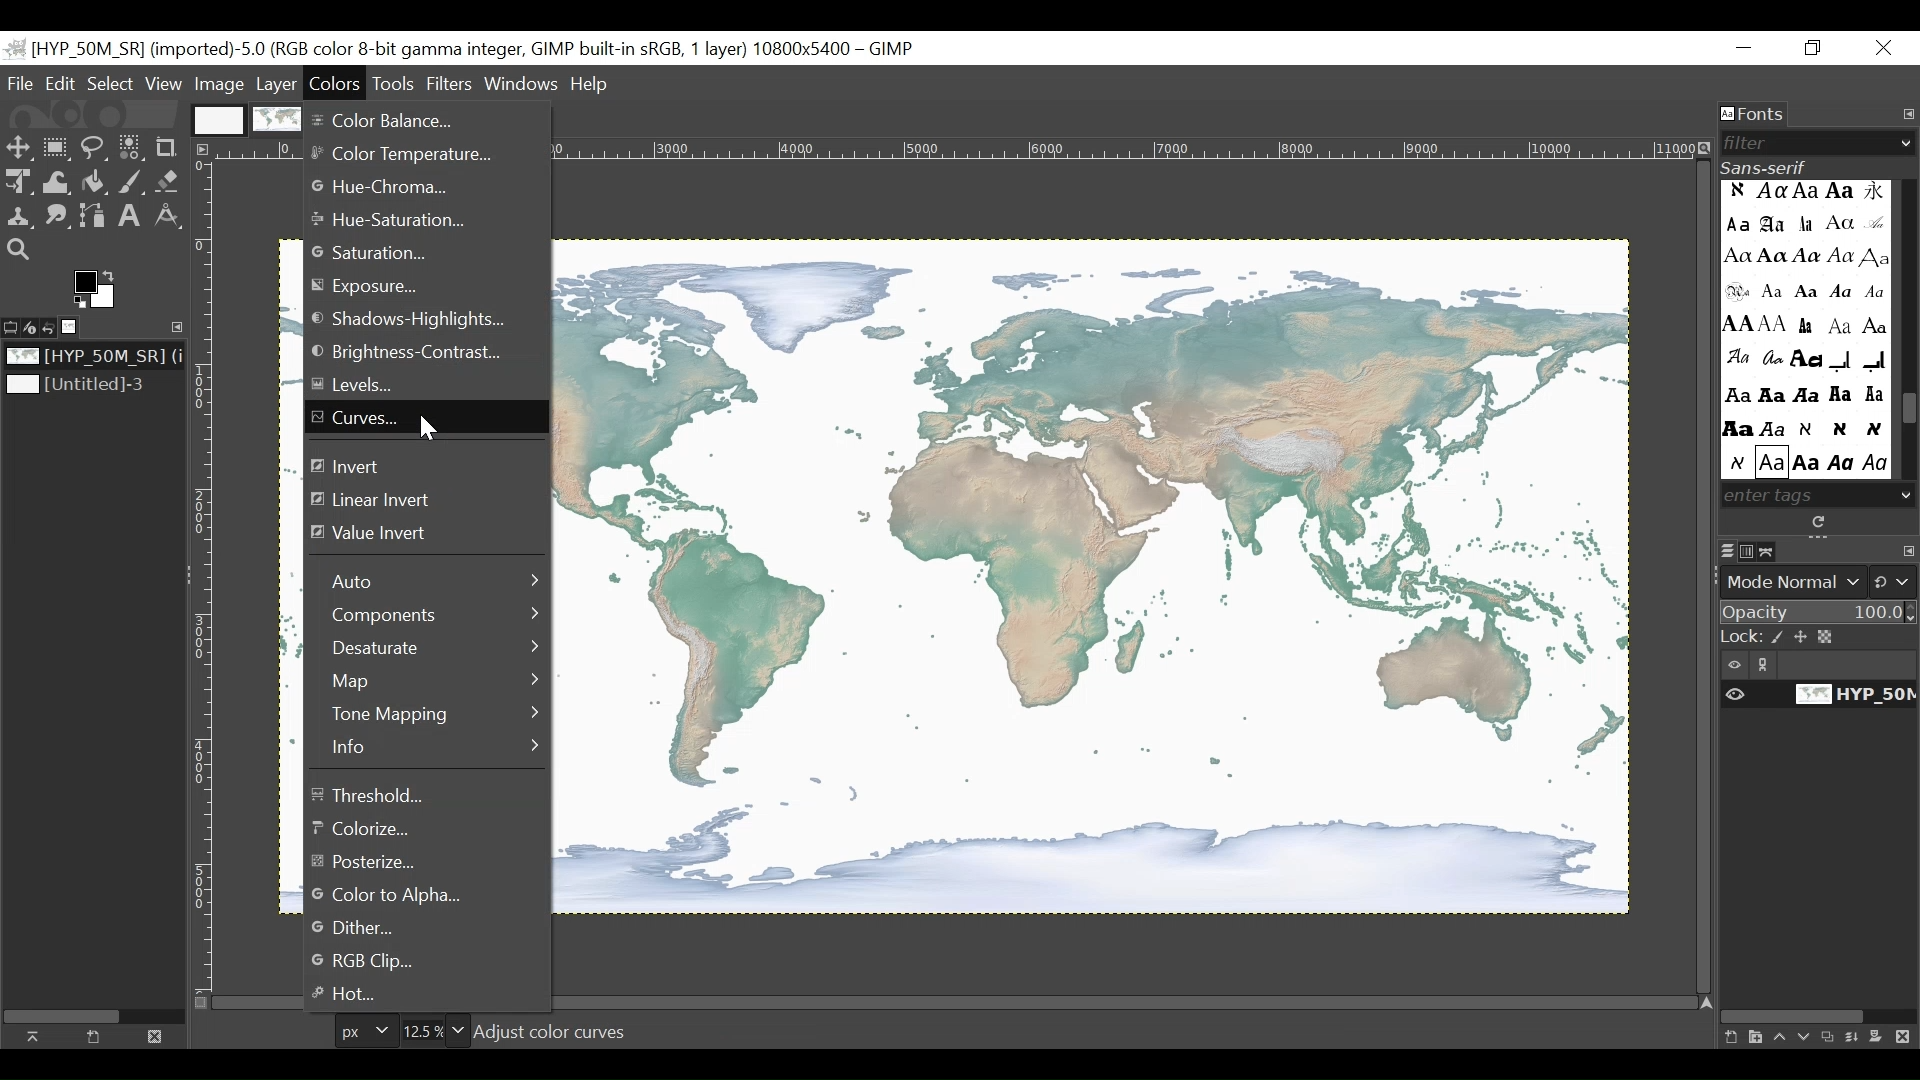  I want to click on Lock, so click(1820, 638).